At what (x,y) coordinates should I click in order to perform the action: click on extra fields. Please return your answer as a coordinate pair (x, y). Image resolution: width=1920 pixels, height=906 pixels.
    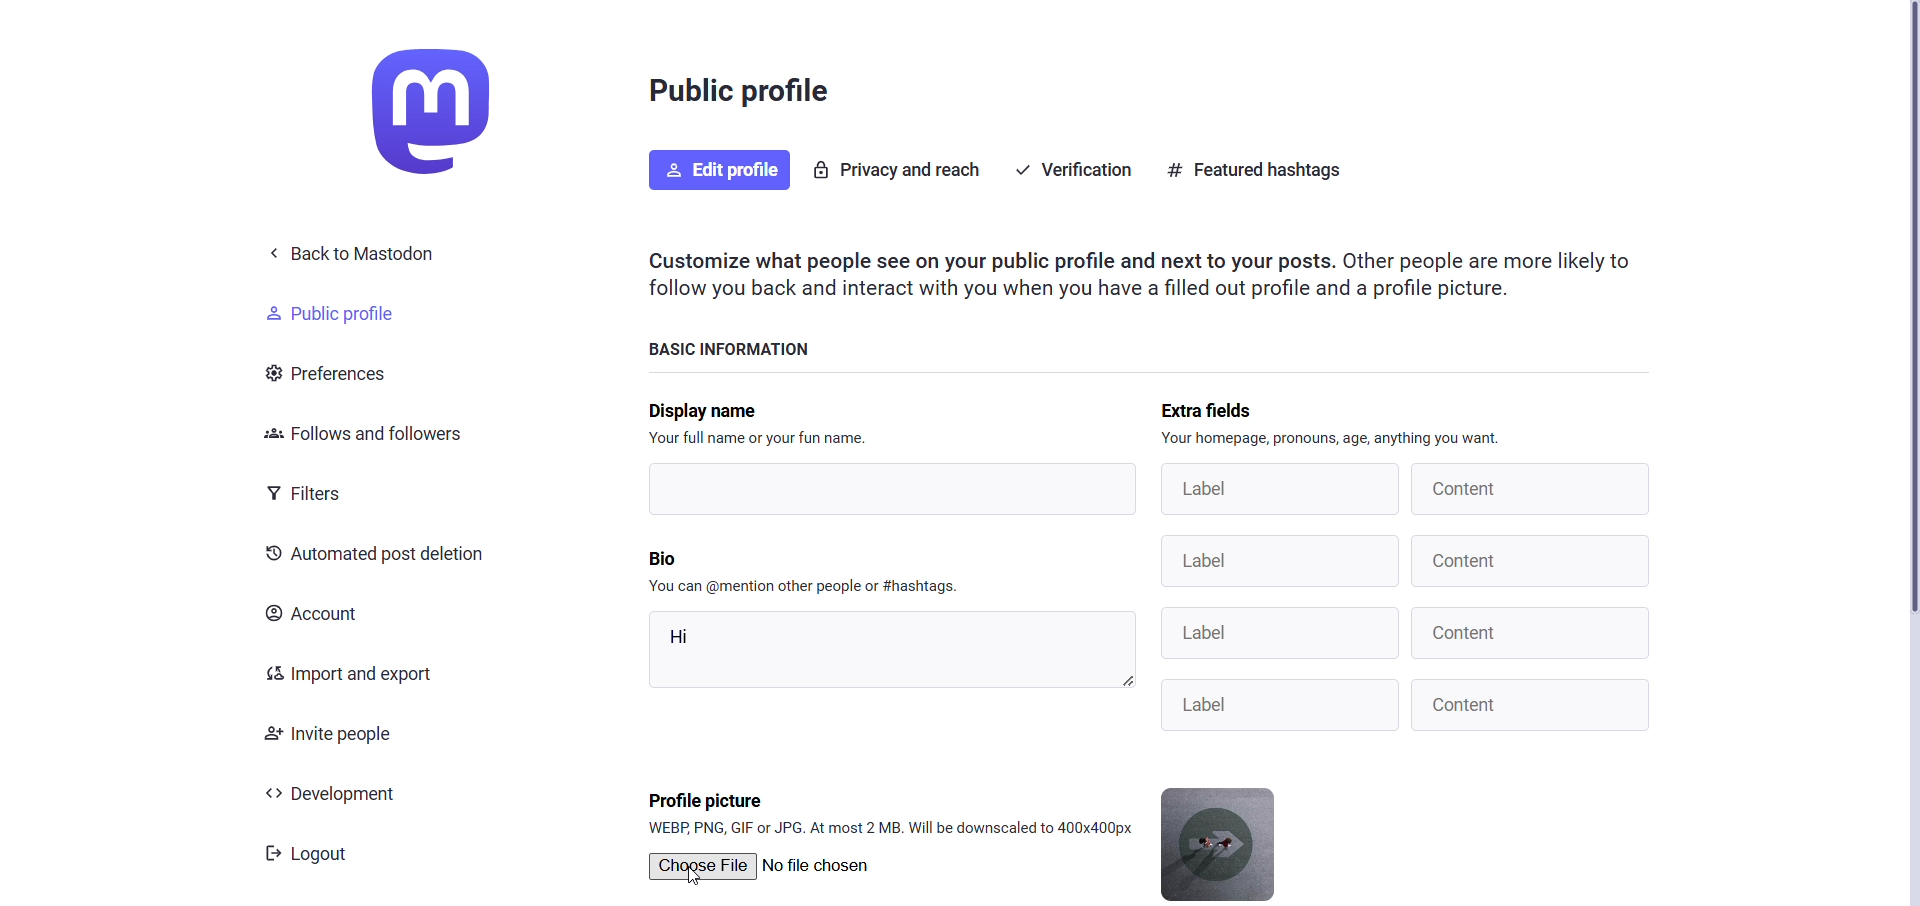
    Looking at the image, I should click on (1214, 409).